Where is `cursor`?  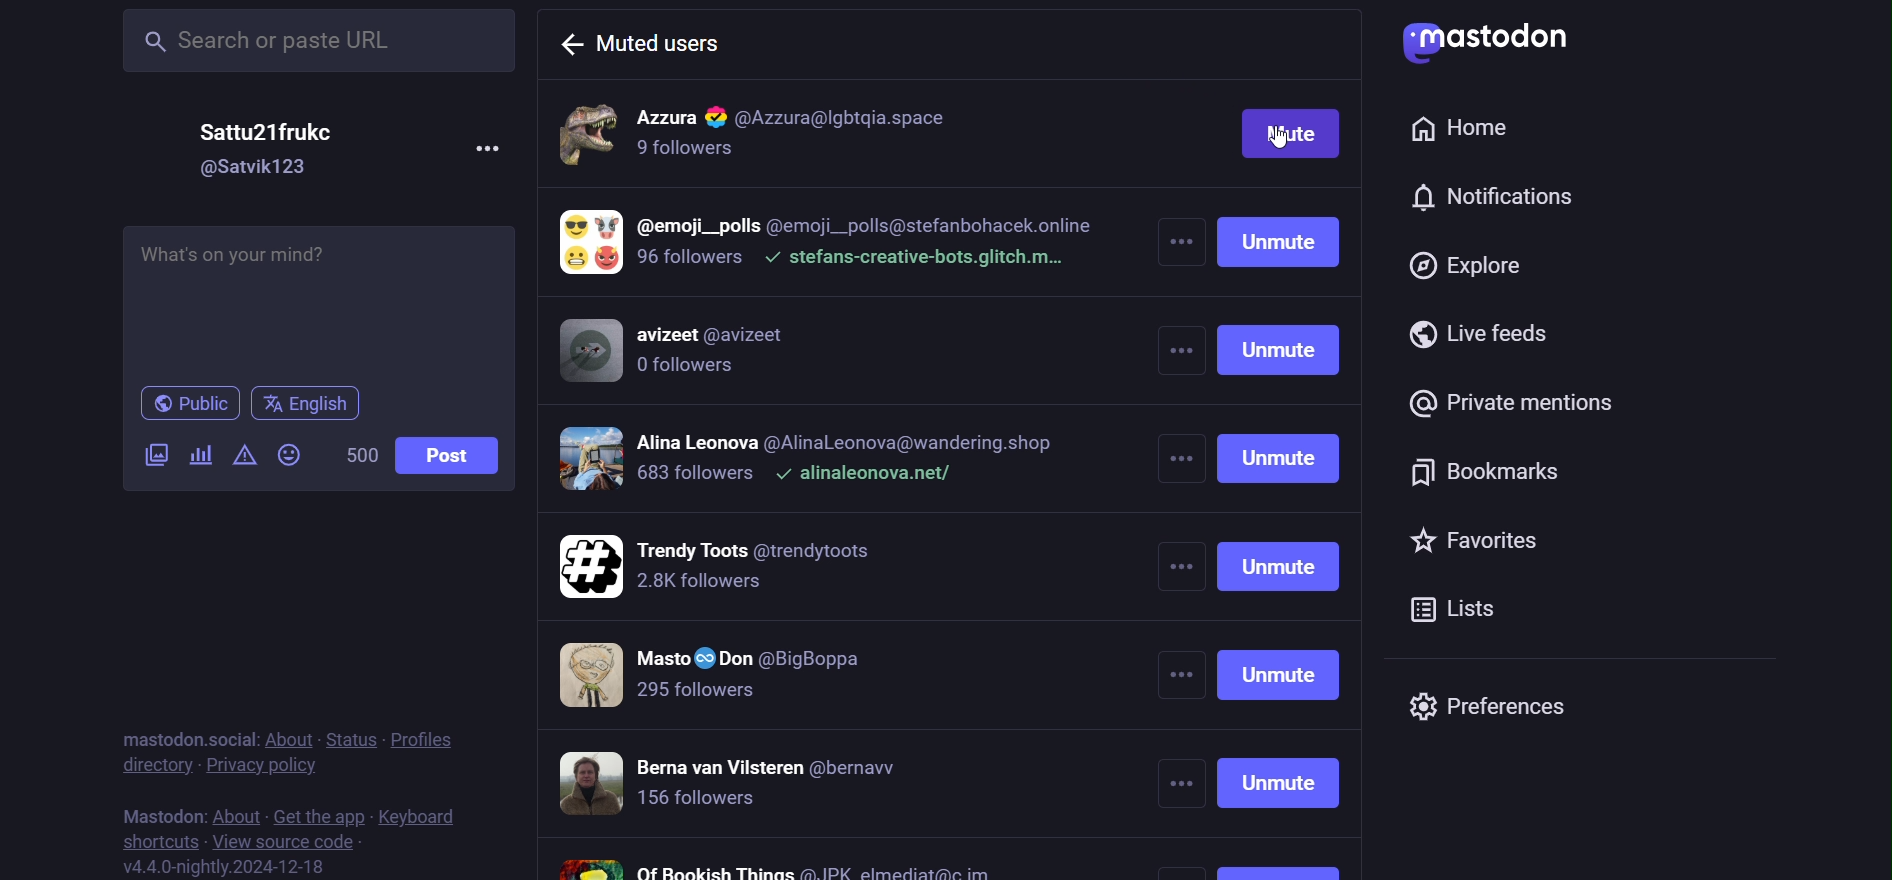 cursor is located at coordinates (1284, 140).